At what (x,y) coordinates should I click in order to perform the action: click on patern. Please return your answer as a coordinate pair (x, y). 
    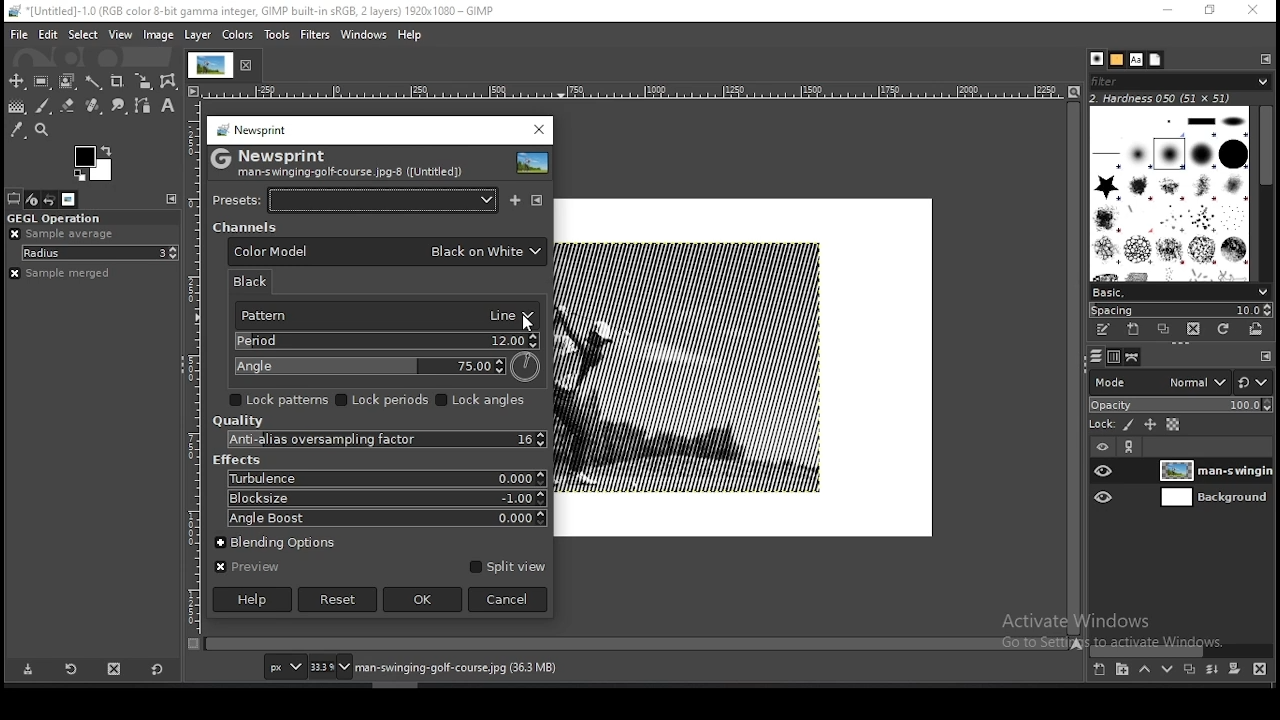
    Looking at the image, I should click on (382, 317).